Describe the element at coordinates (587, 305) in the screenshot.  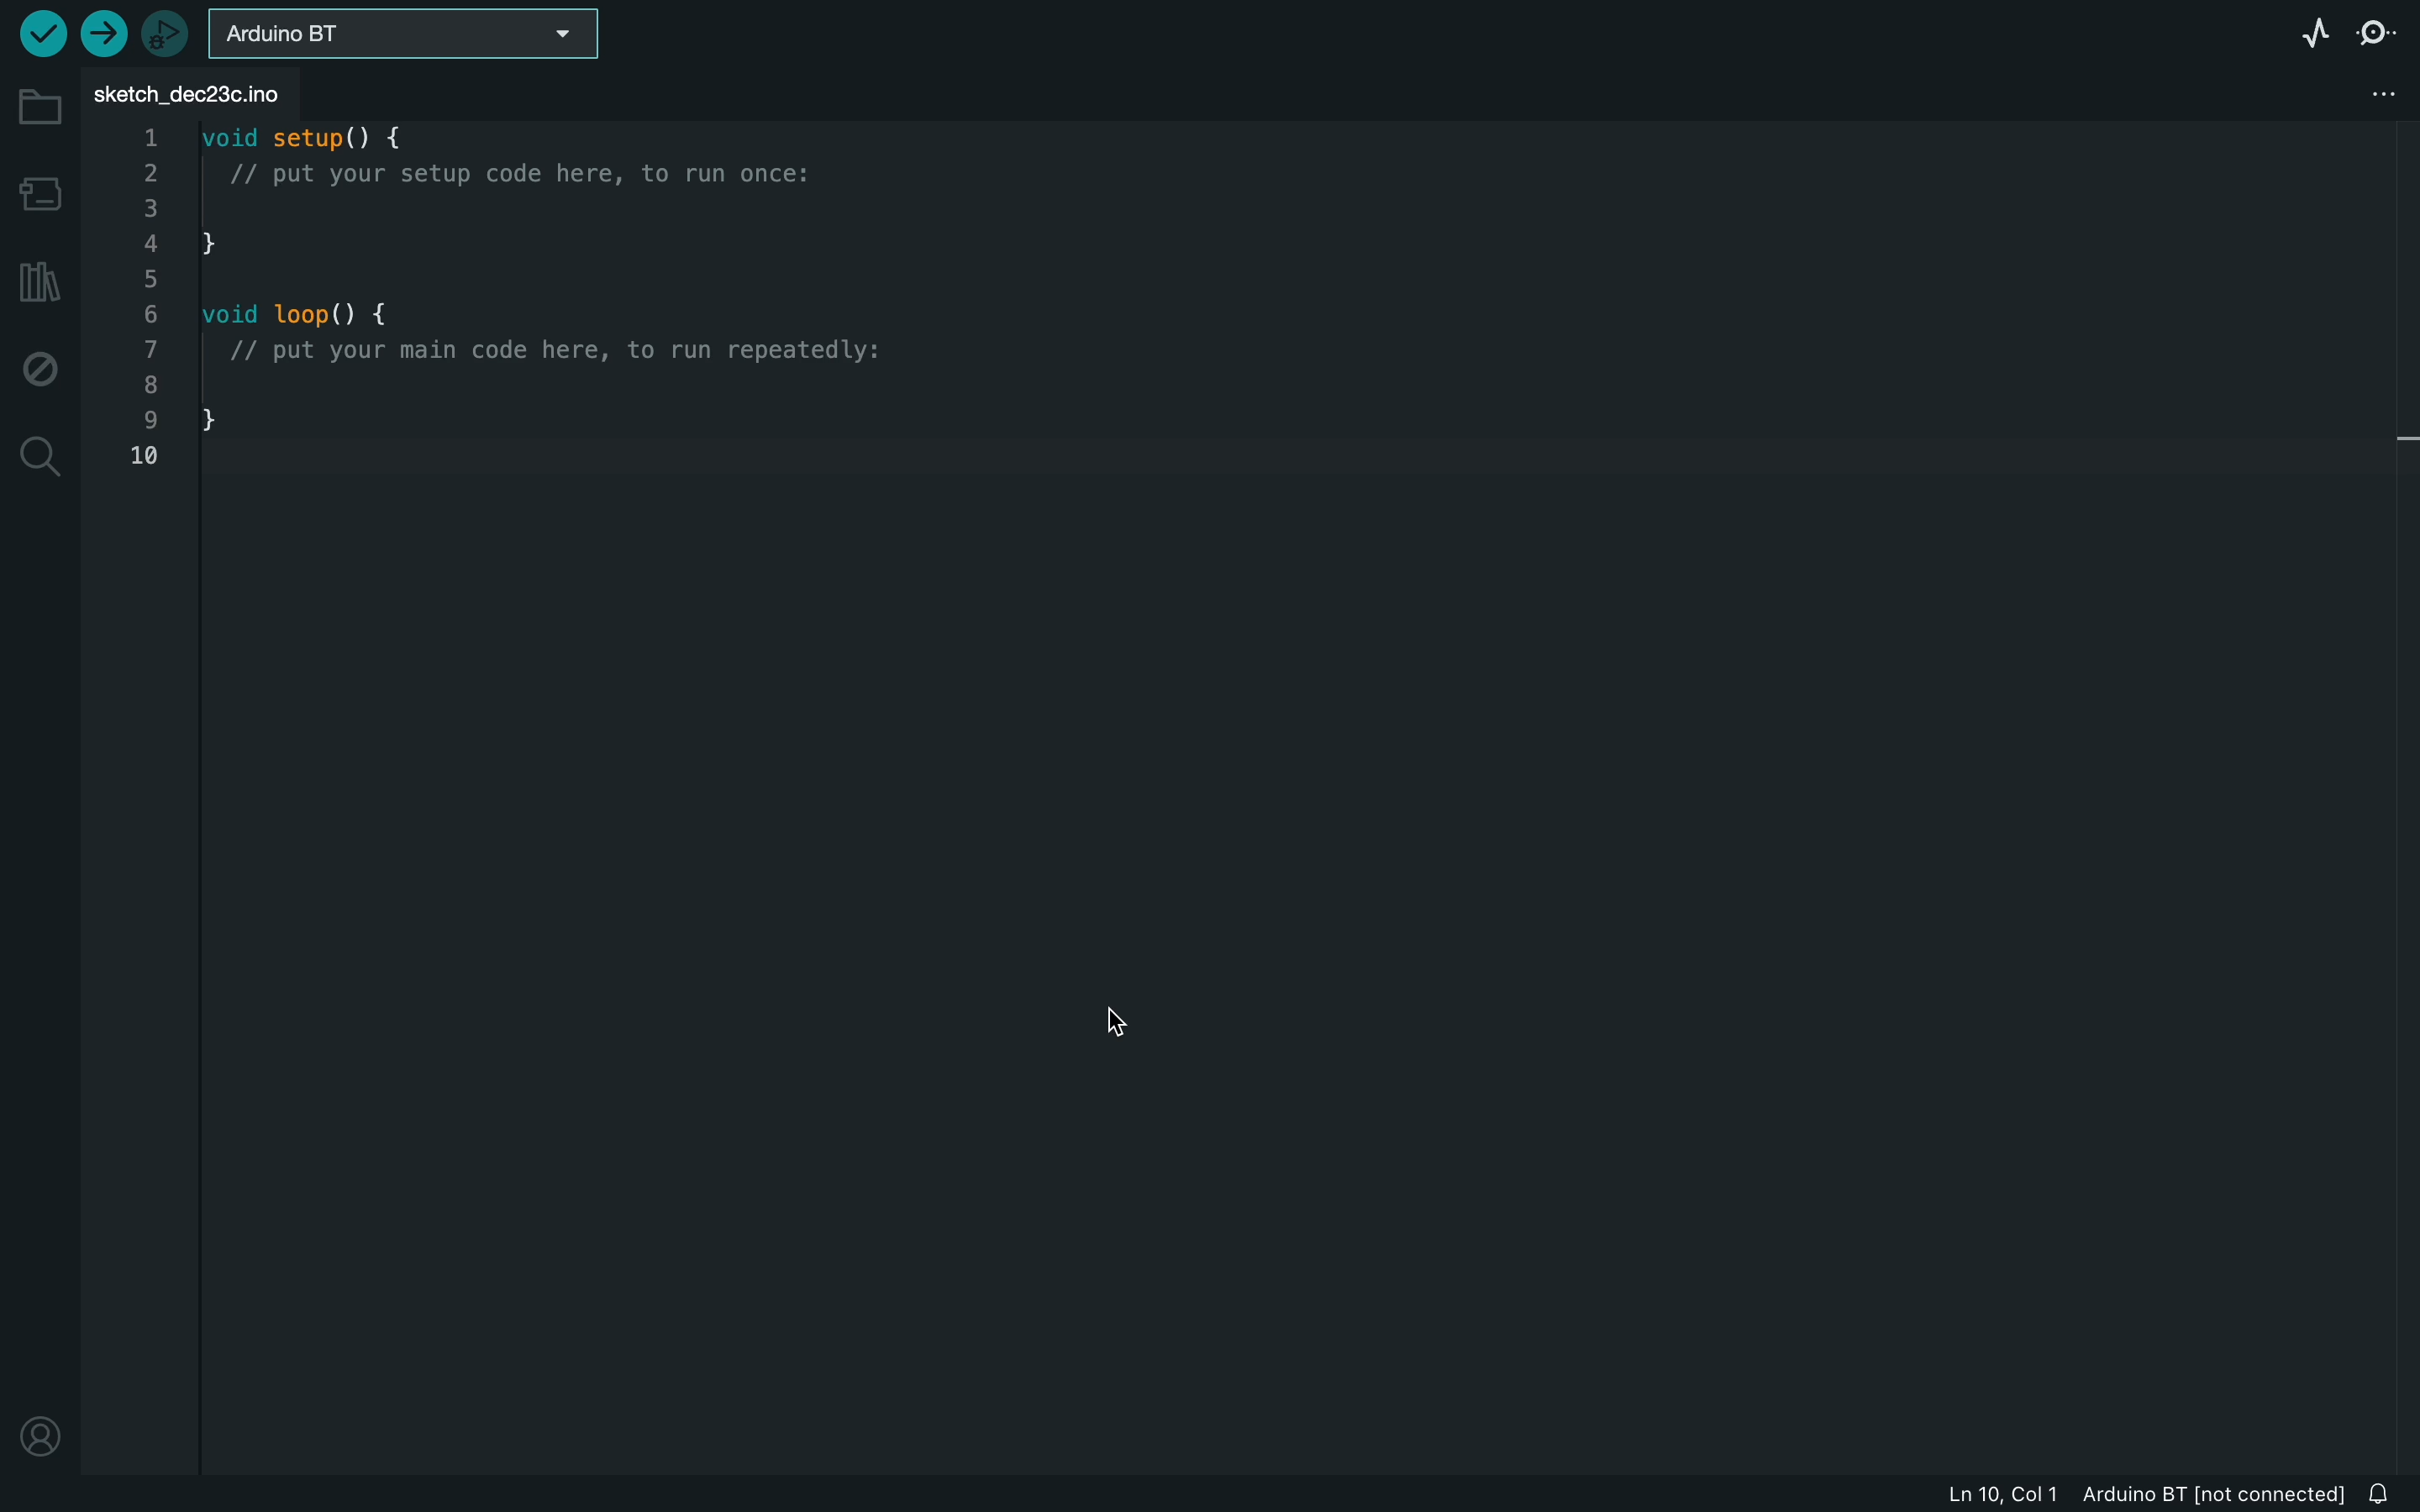
I see `code` at that location.